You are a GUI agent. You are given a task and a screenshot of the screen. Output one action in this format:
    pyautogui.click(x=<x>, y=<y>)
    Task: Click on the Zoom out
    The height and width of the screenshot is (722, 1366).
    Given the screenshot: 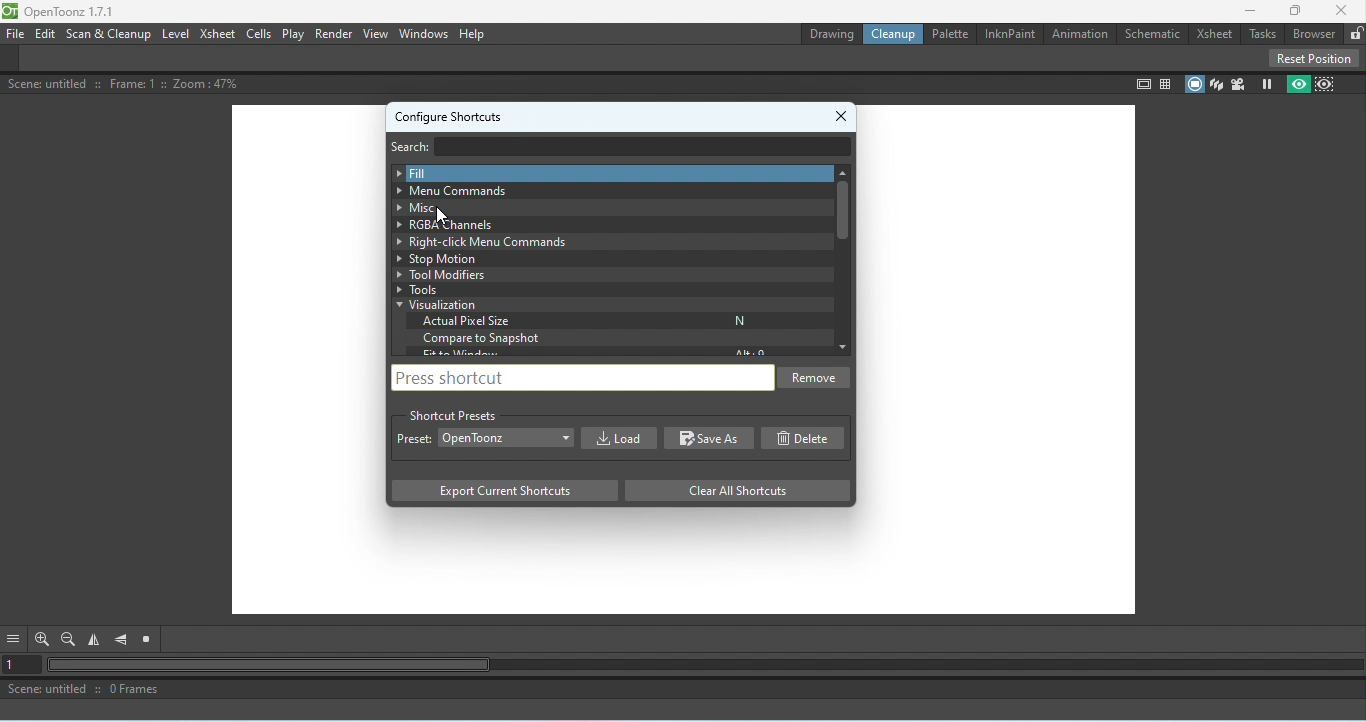 What is the action you would take?
    pyautogui.click(x=68, y=639)
    